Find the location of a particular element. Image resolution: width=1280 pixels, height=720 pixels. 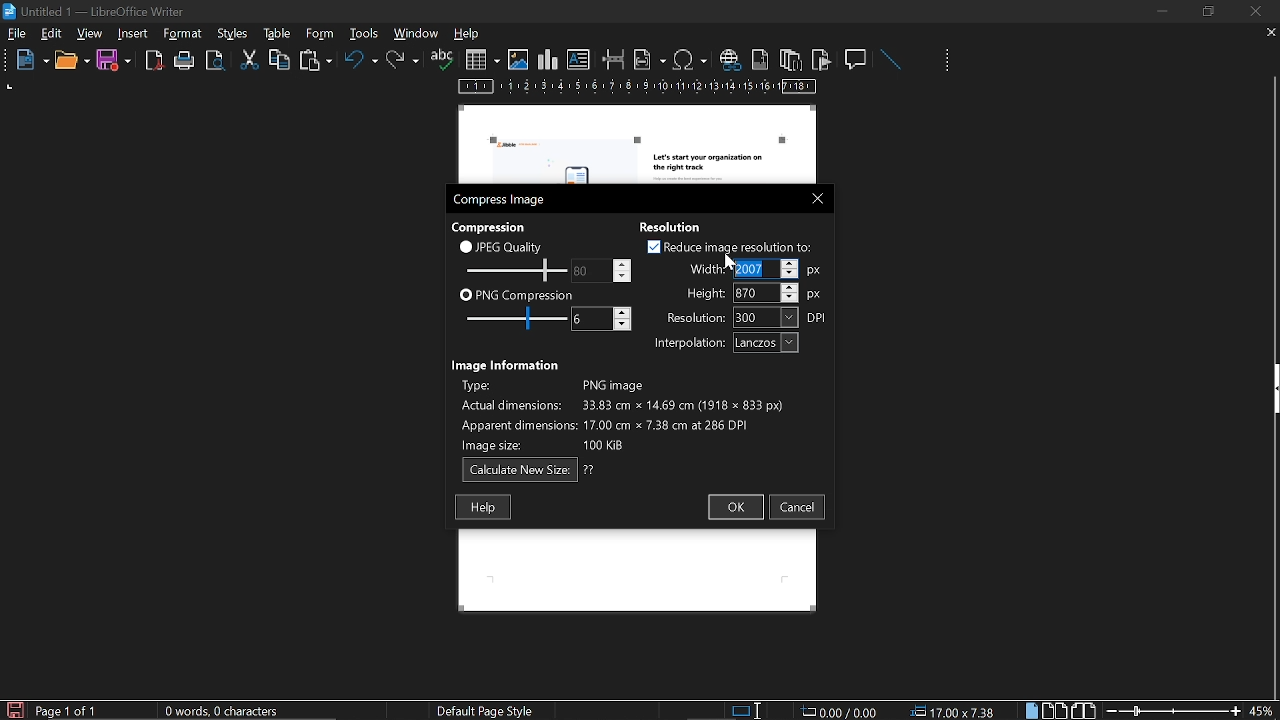

edit is located at coordinates (52, 35).